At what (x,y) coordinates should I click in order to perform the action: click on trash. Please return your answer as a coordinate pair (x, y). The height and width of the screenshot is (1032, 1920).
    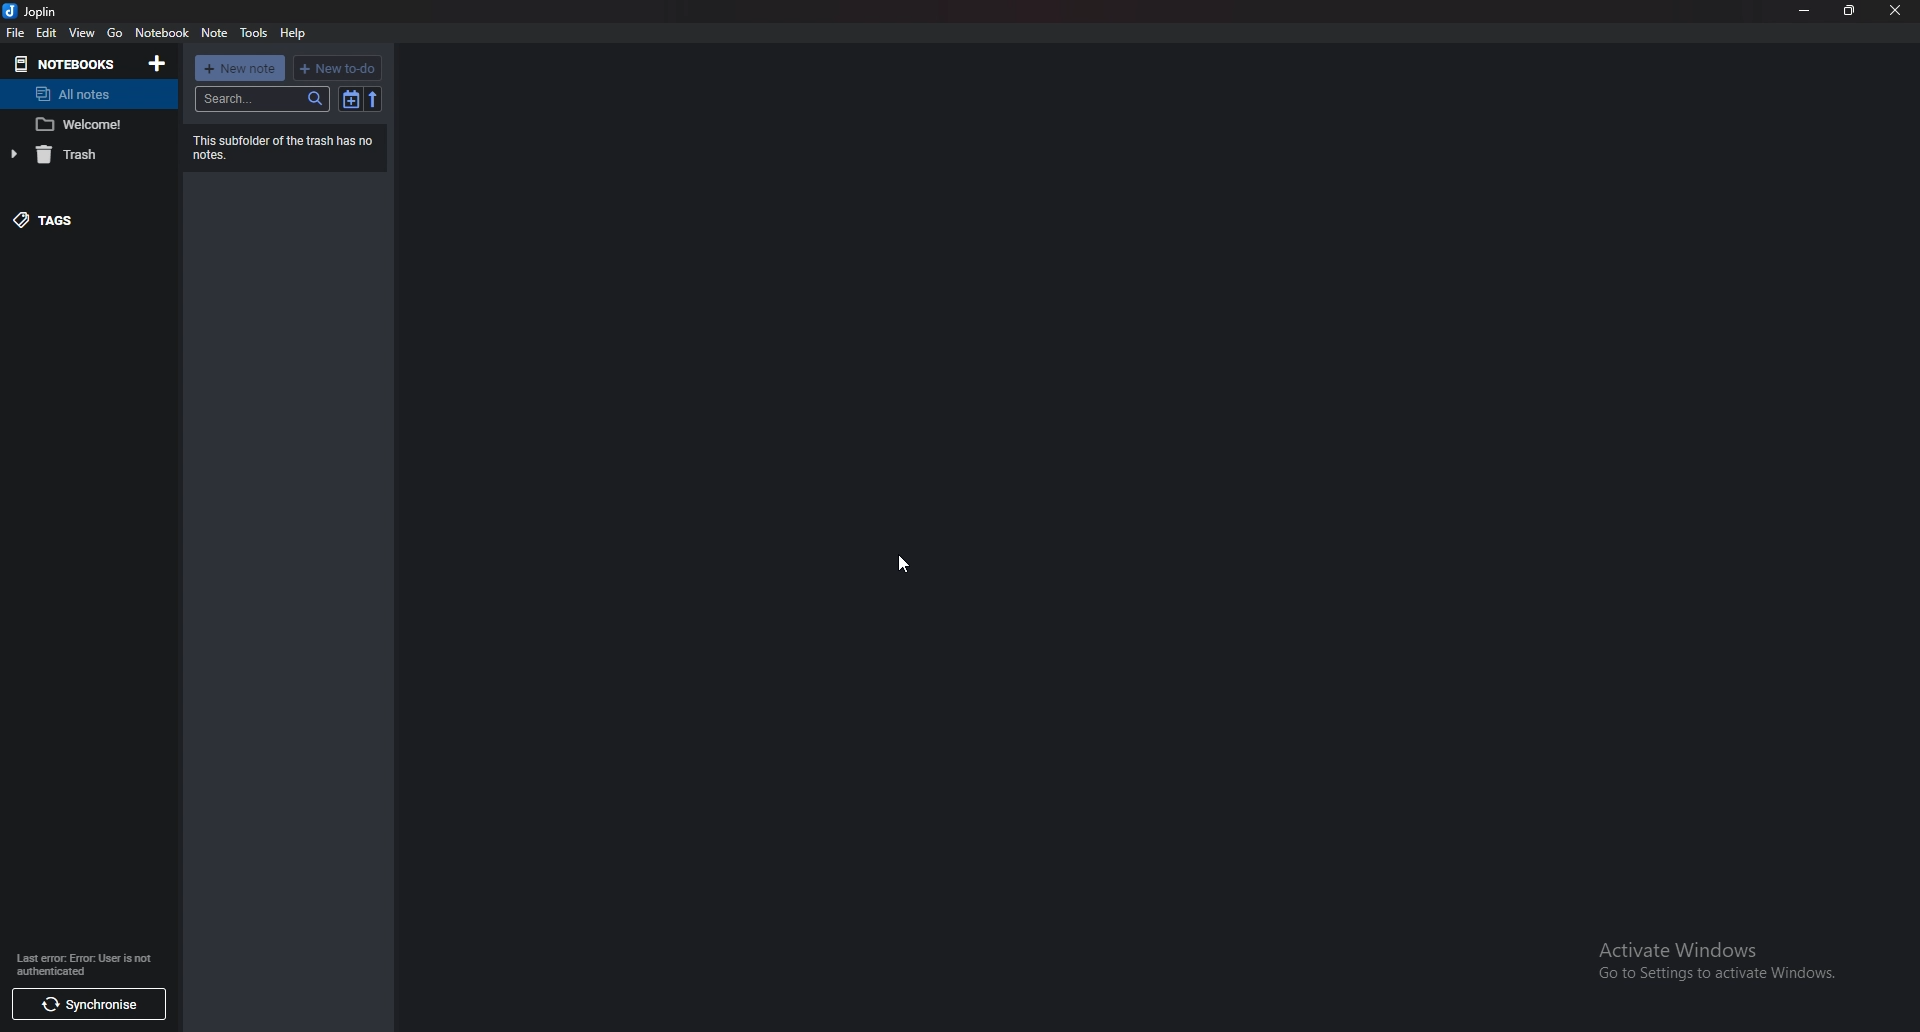
    Looking at the image, I should click on (88, 155).